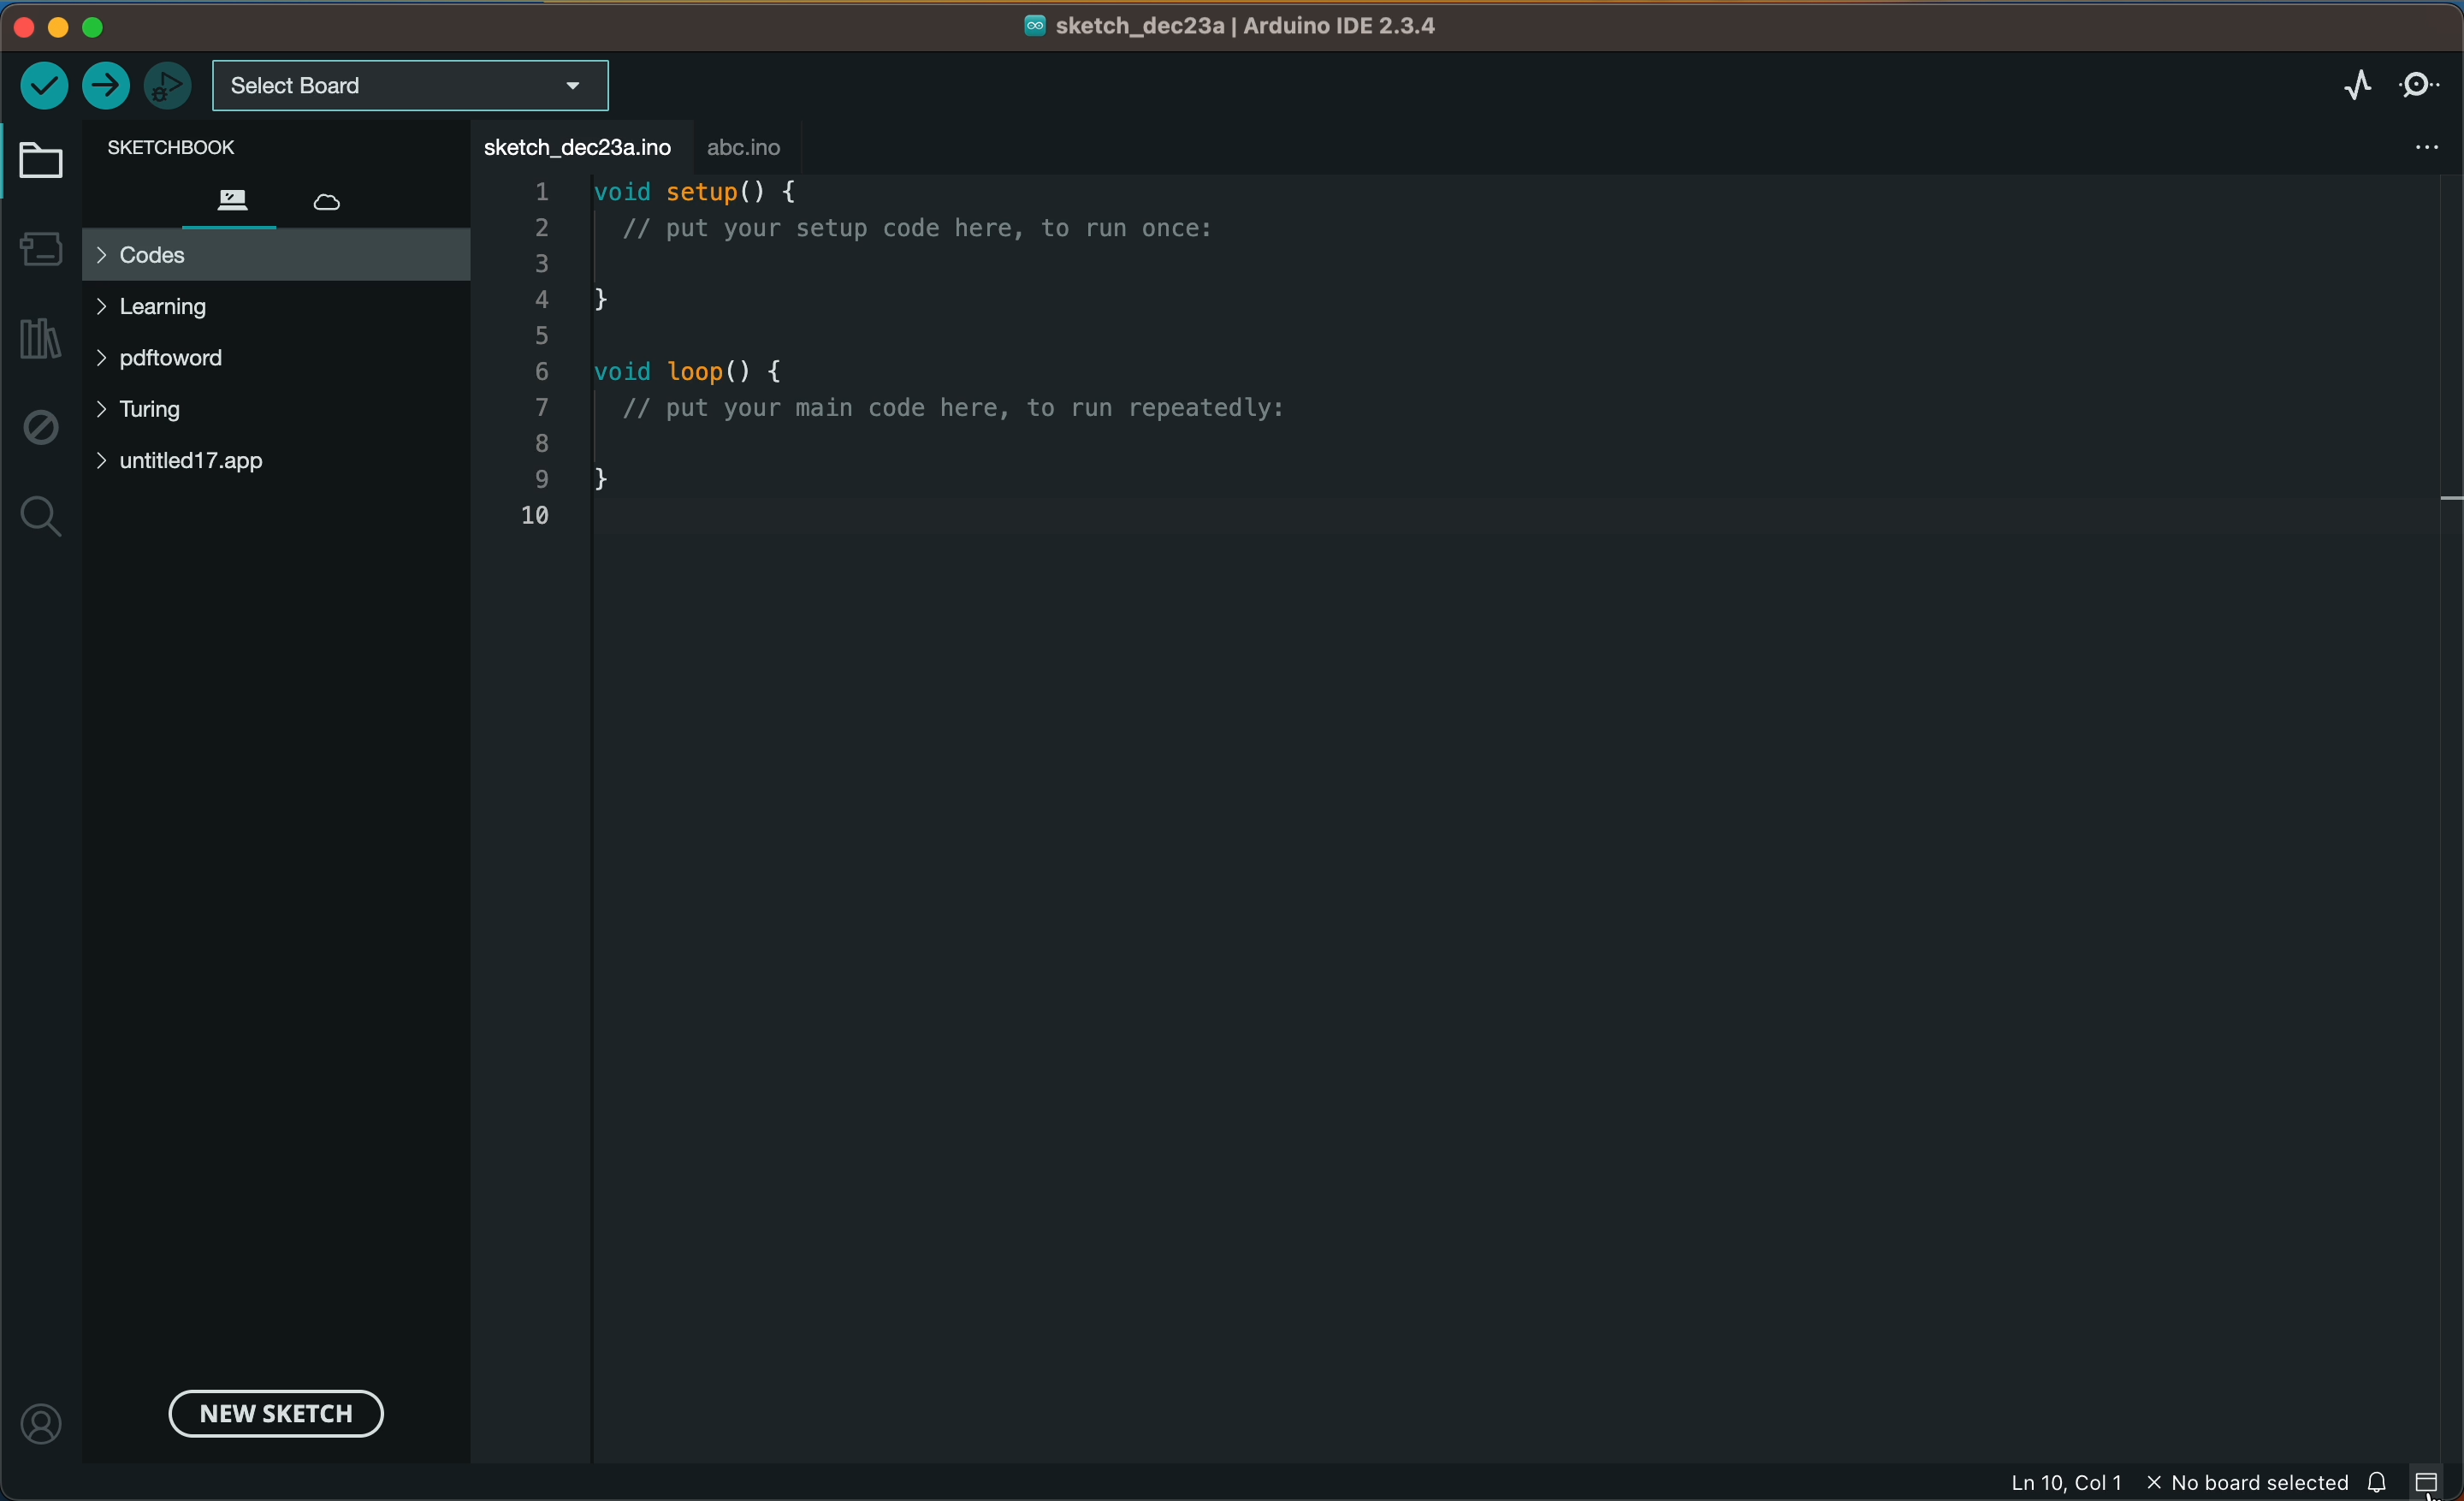  What do you see at coordinates (330, 205) in the screenshot?
I see `icloud` at bounding box center [330, 205].